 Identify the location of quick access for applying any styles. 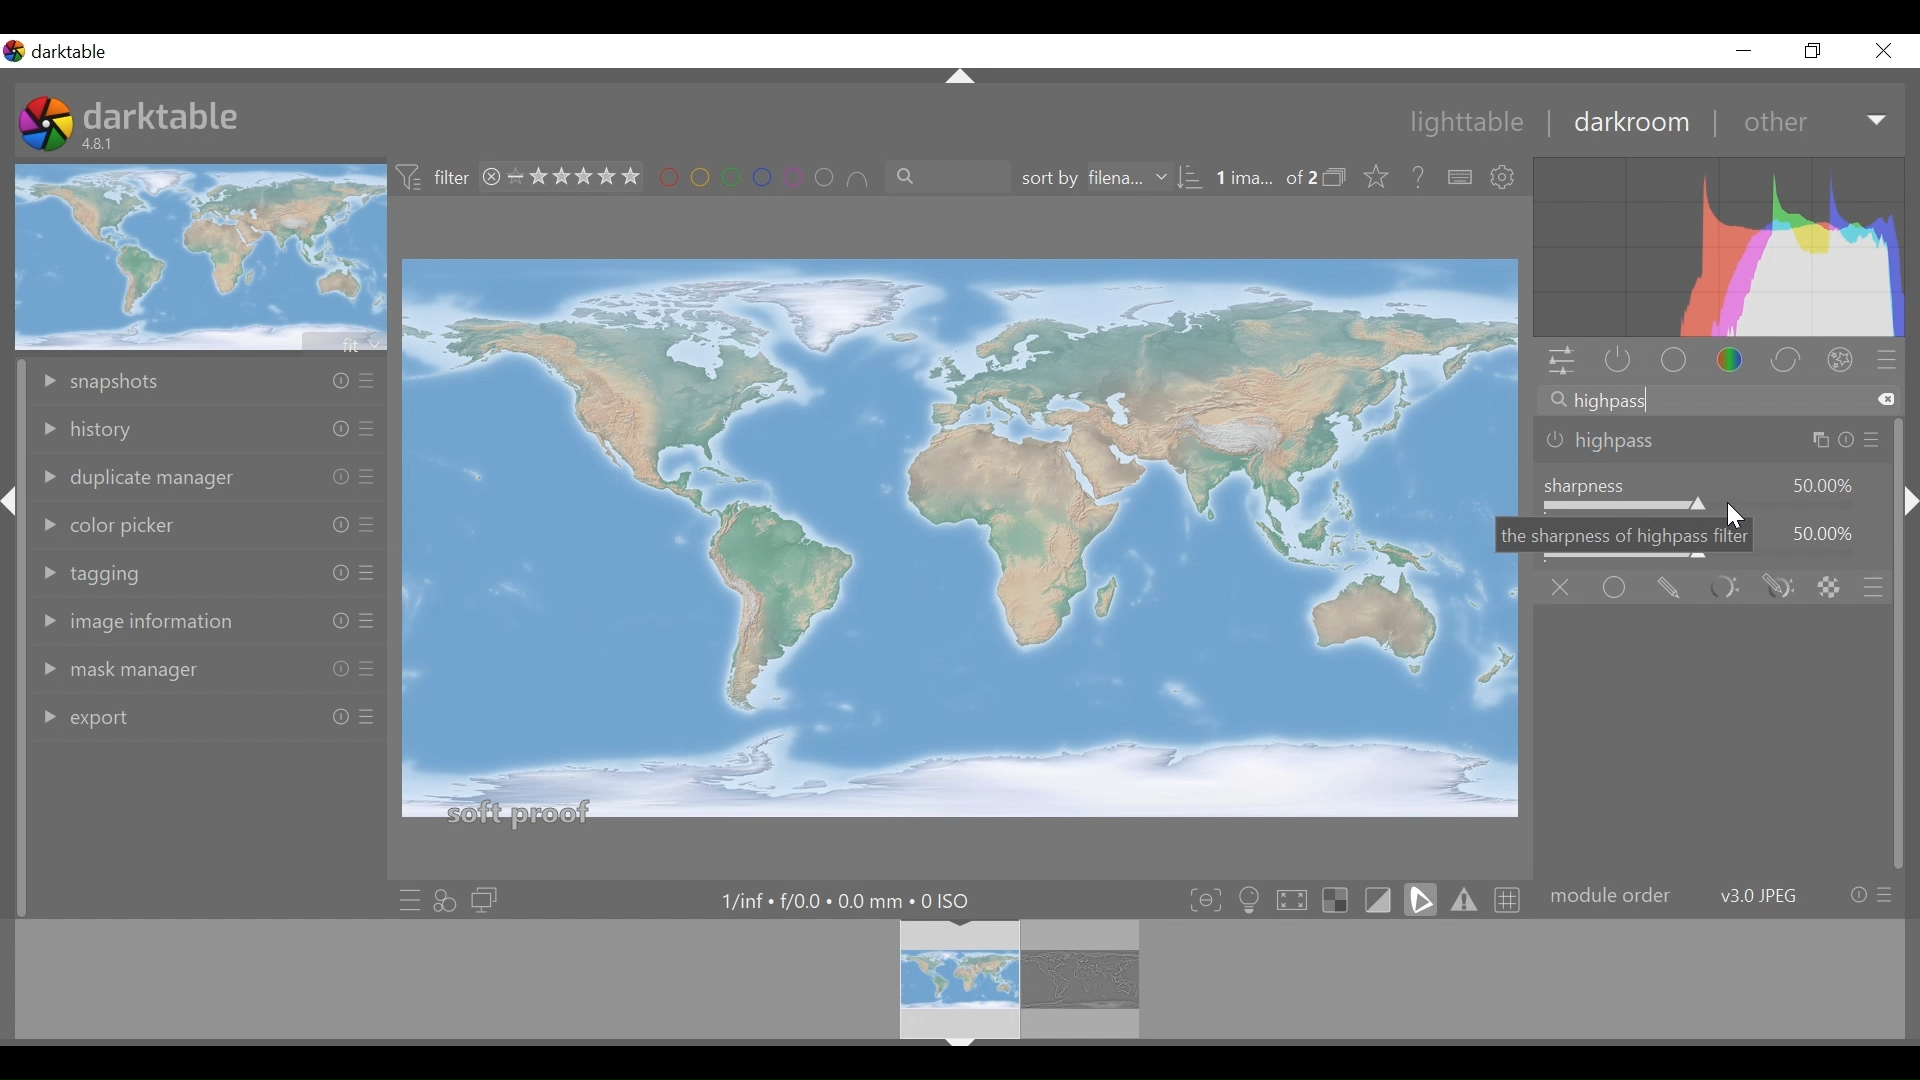
(446, 901).